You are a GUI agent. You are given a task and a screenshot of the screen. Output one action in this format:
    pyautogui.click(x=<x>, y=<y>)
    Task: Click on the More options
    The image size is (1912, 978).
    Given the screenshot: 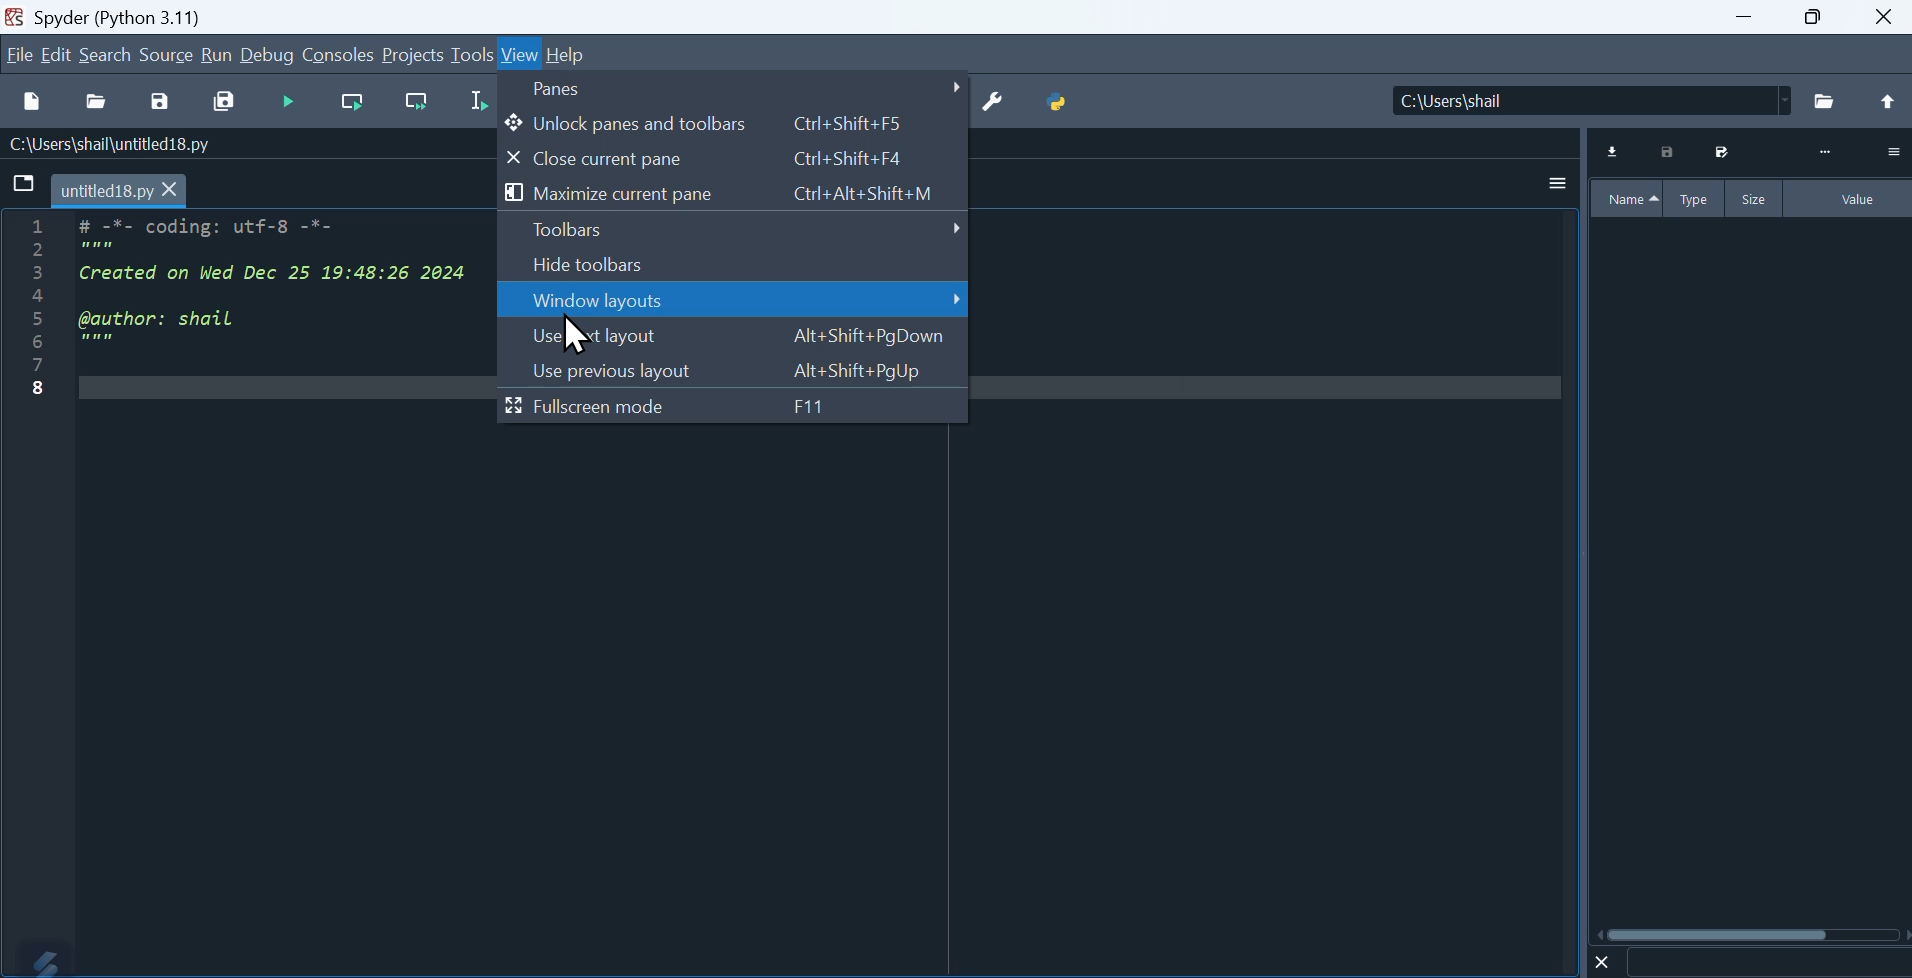 What is the action you would take?
    pyautogui.click(x=1558, y=182)
    